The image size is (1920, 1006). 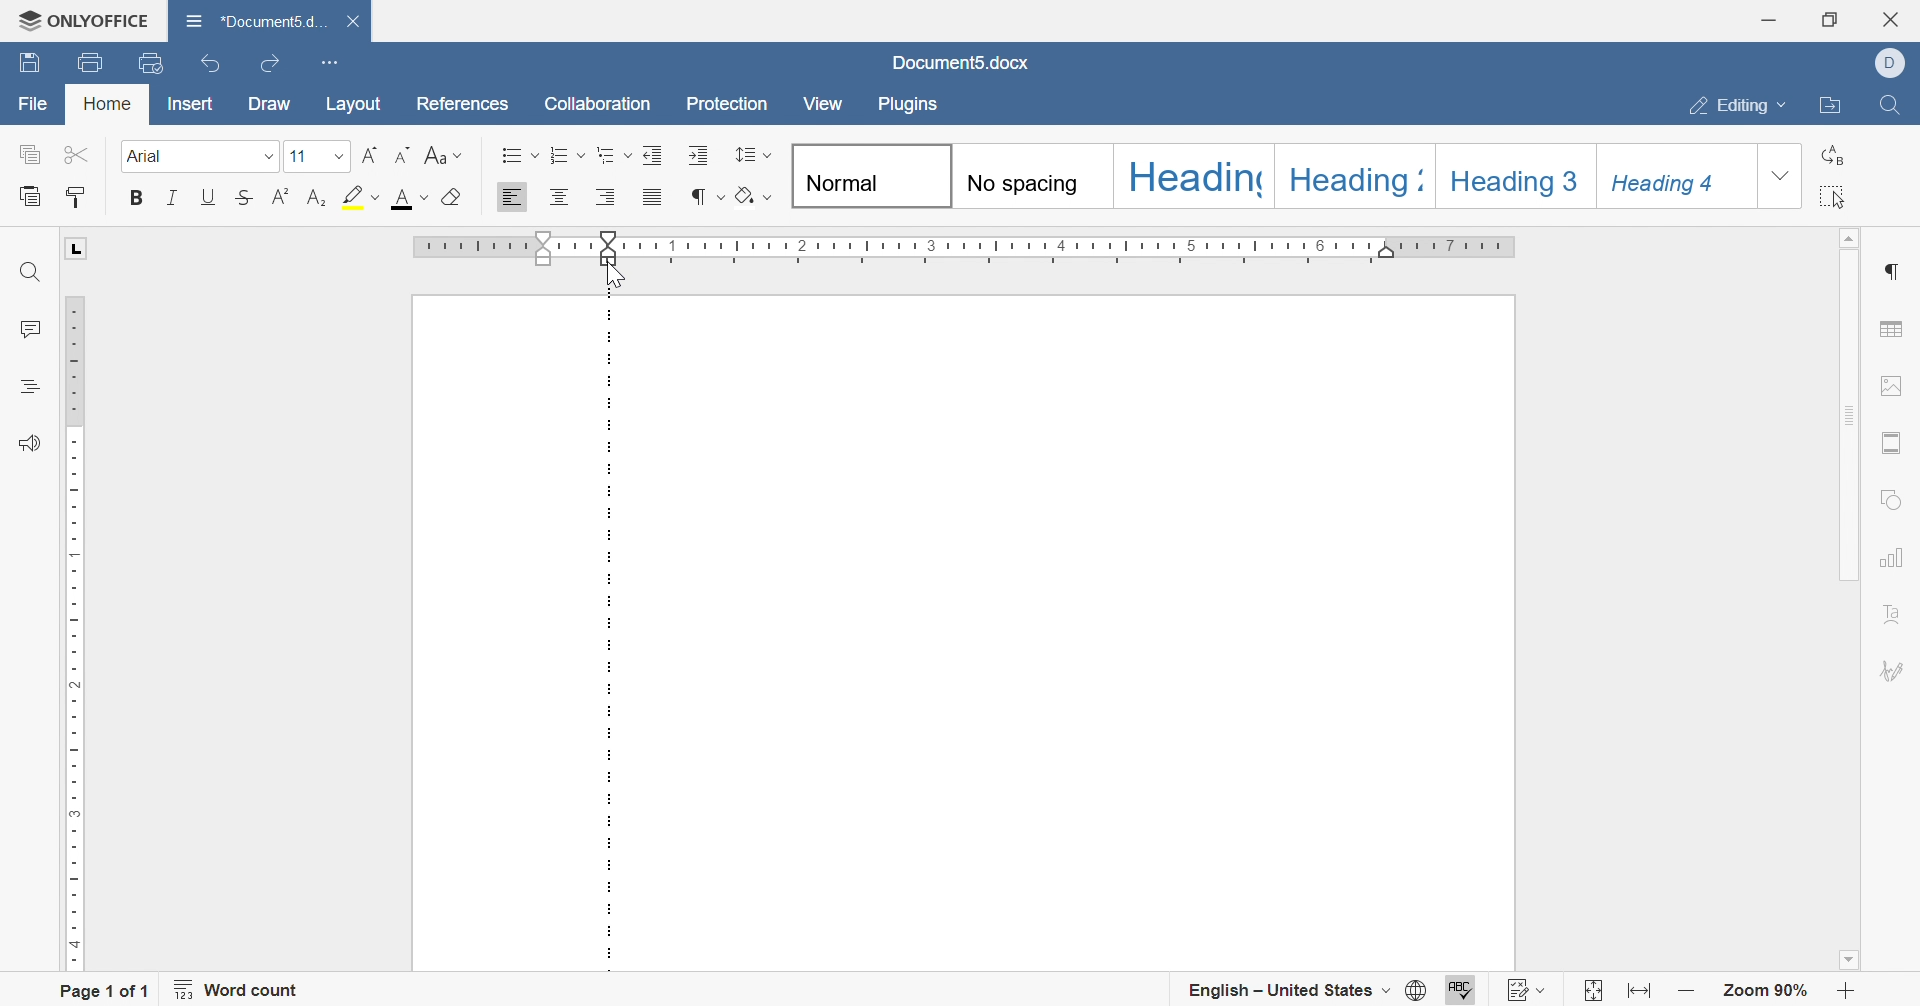 I want to click on word count, so click(x=241, y=989).